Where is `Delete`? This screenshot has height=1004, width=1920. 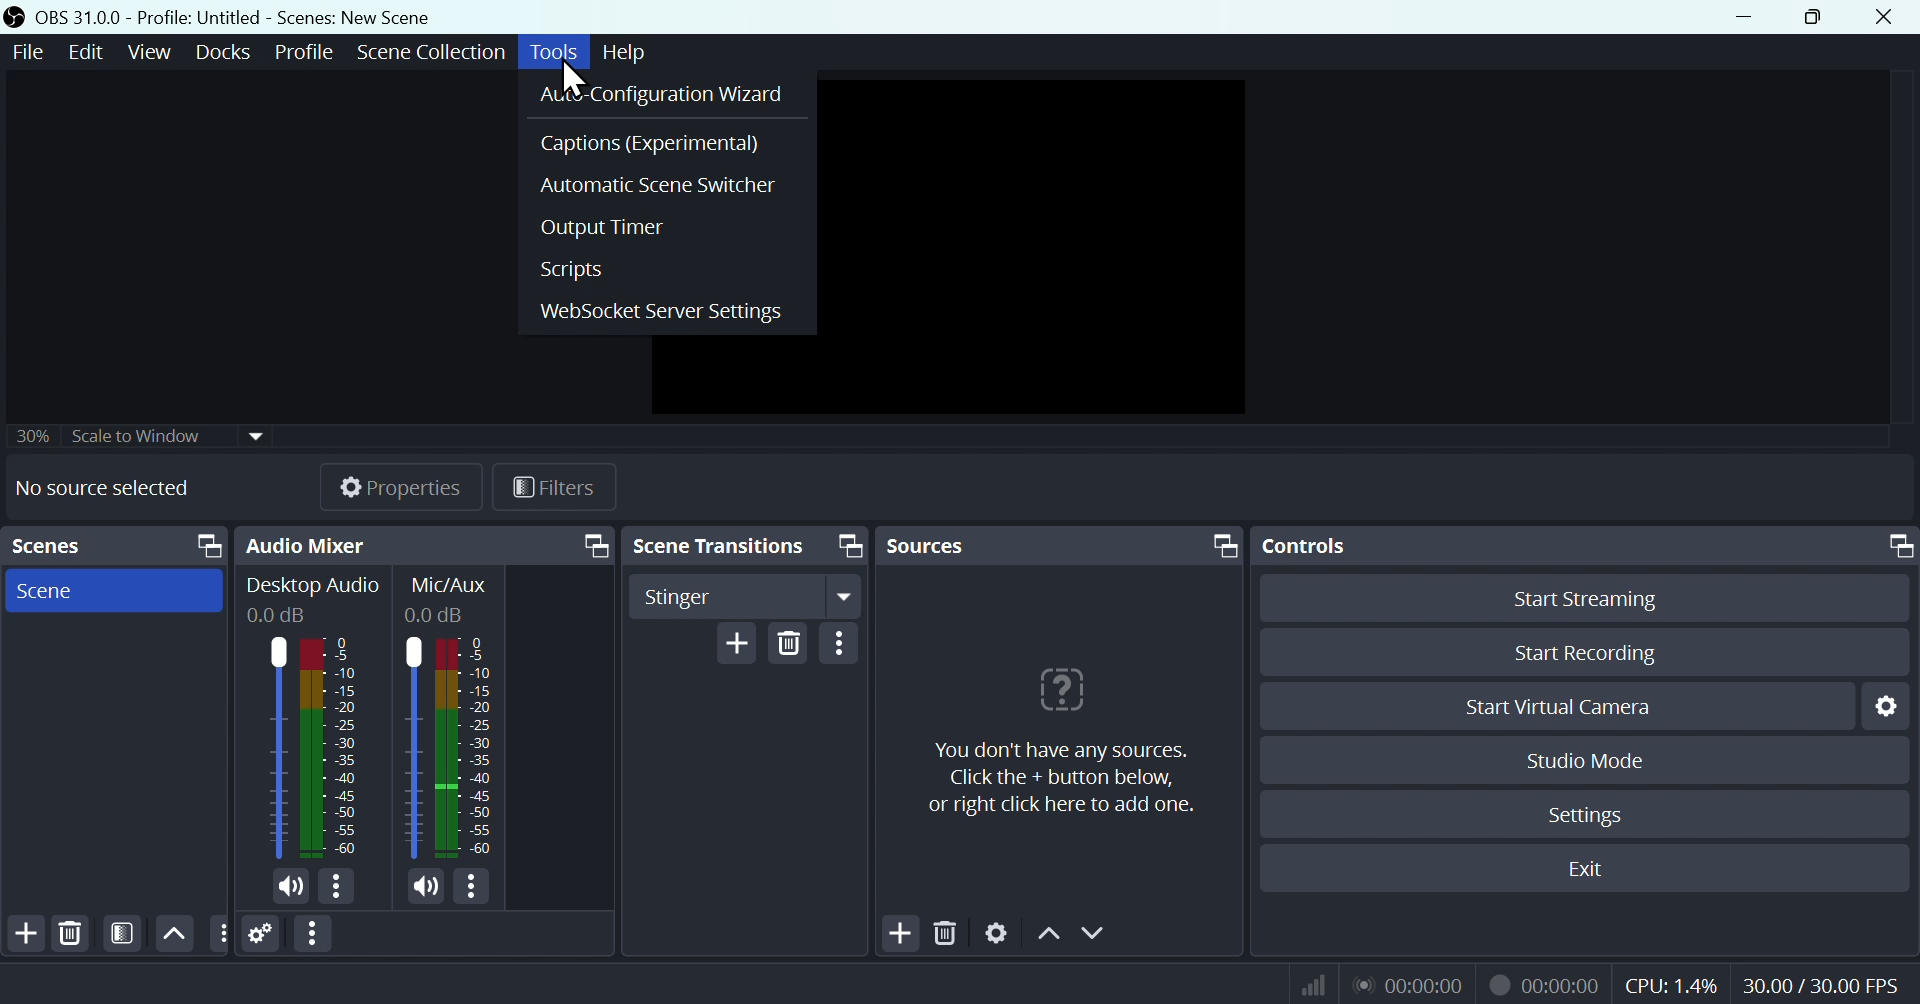 Delete is located at coordinates (72, 933).